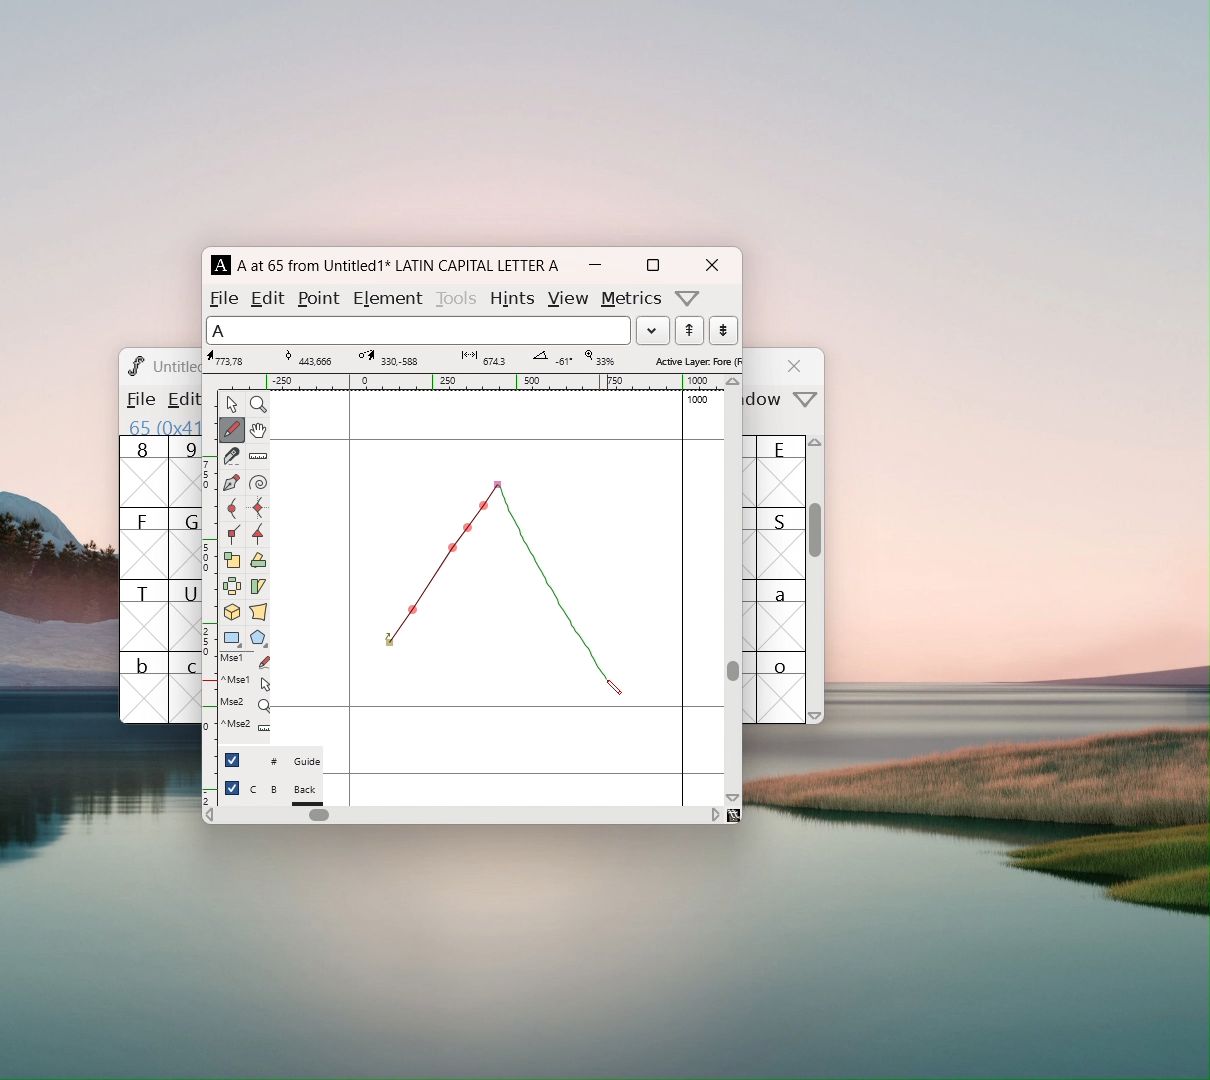  What do you see at coordinates (614, 688) in the screenshot?
I see `cursor` at bounding box center [614, 688].